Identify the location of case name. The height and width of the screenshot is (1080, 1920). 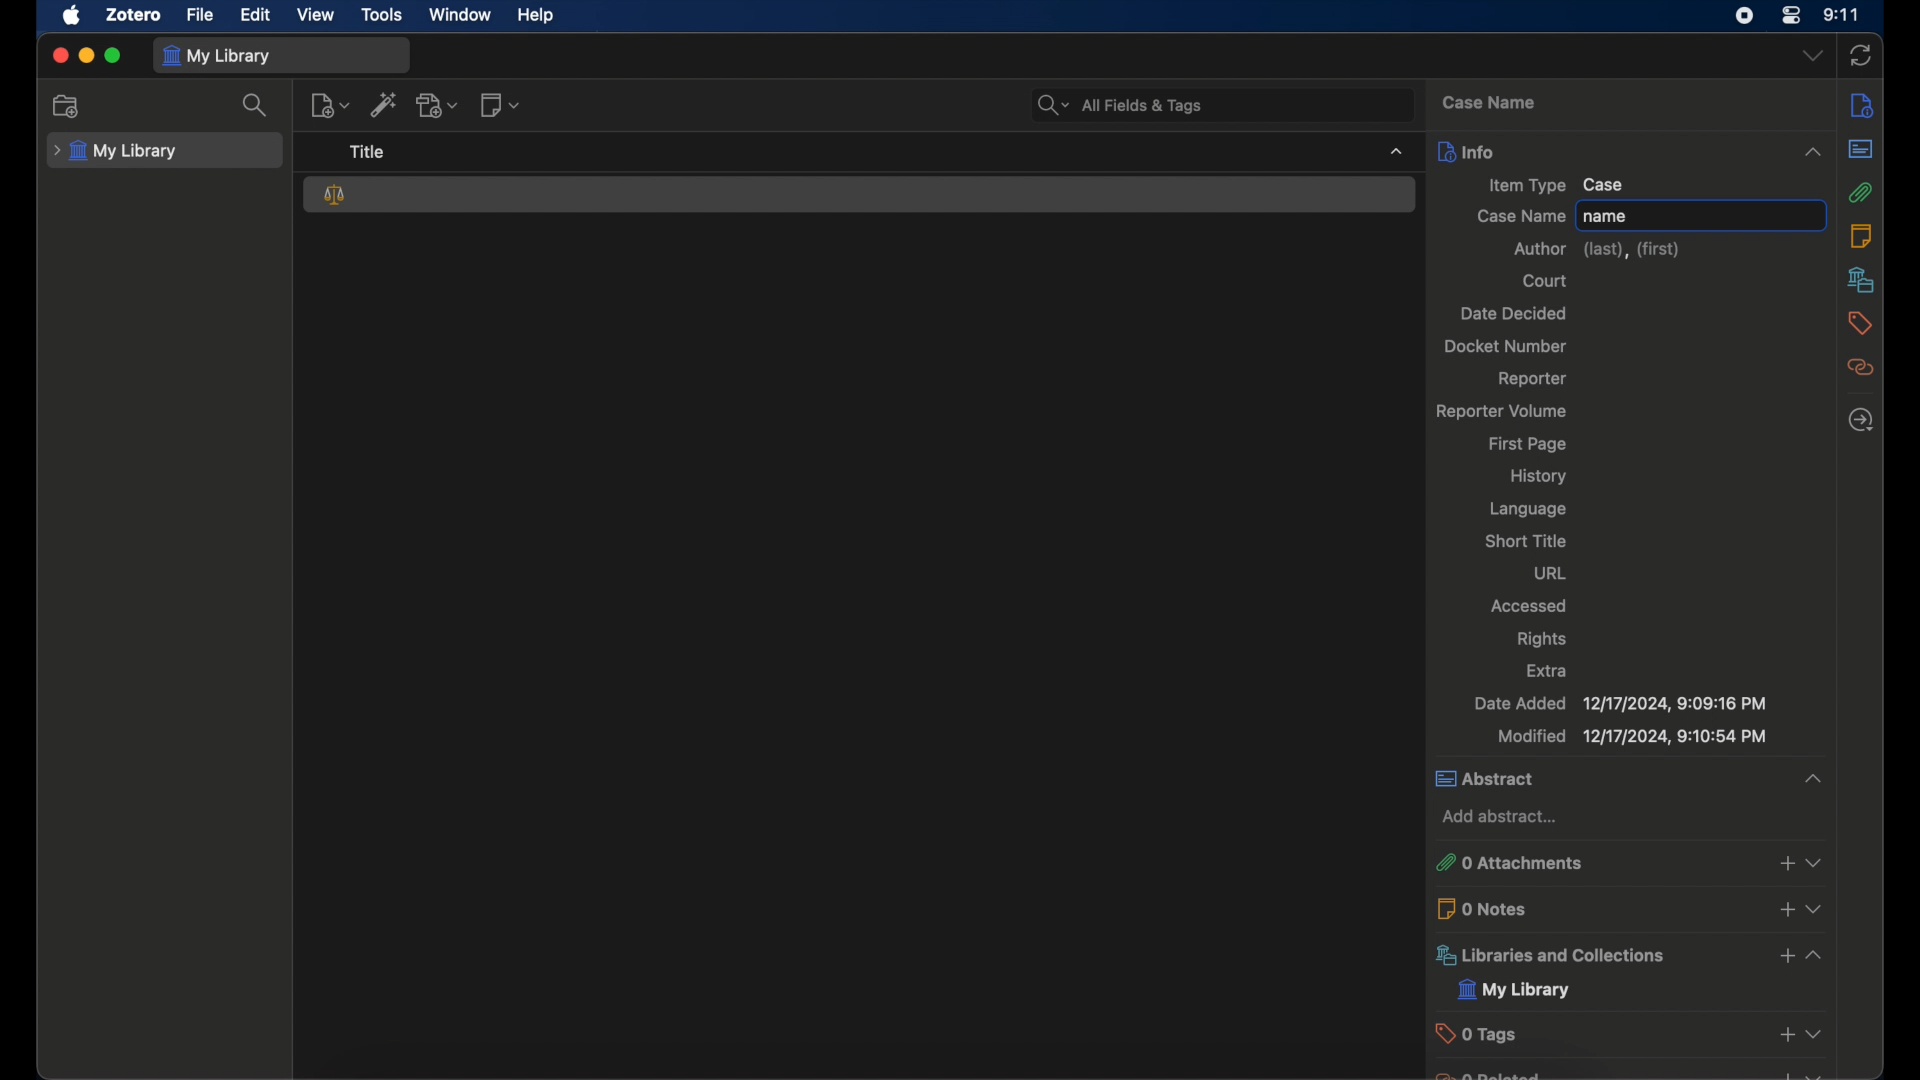
(1519, 216).